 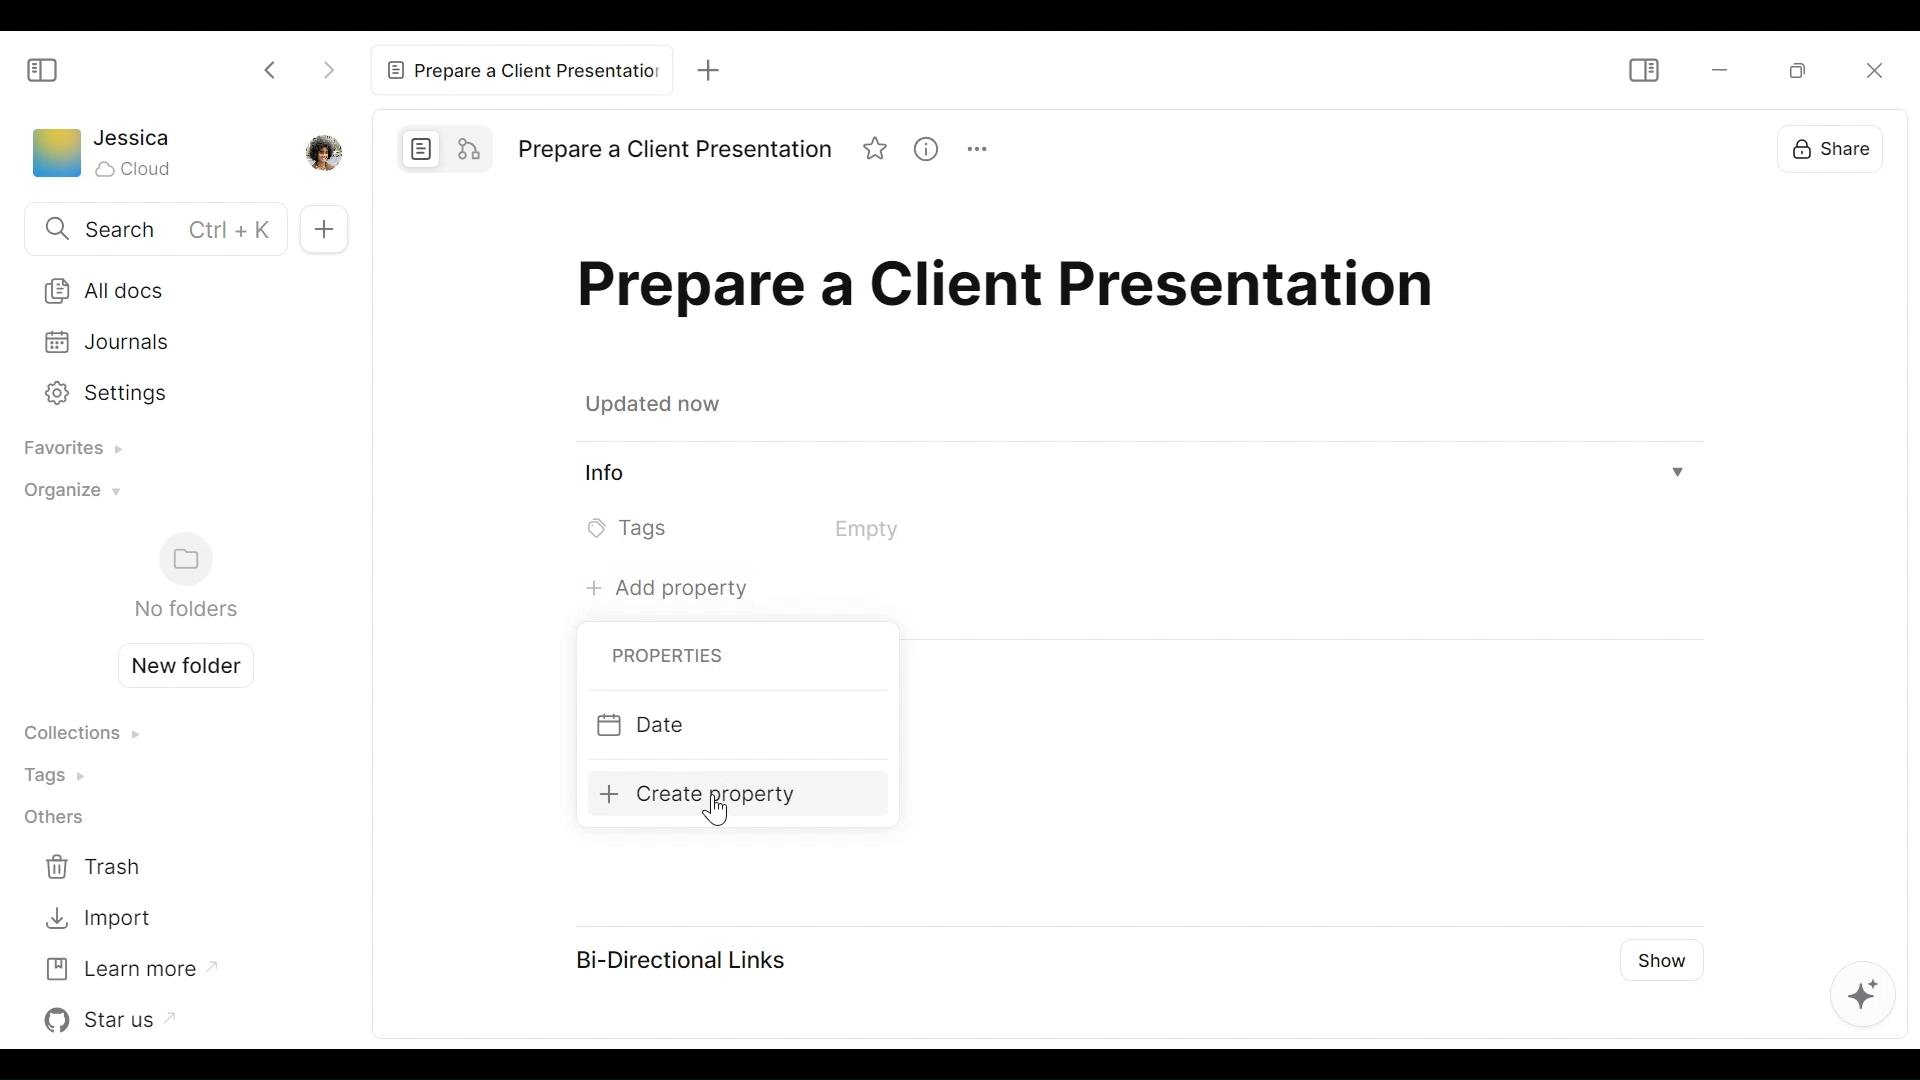 What do you see at coordinates (61, 774) in the screenshot?
I see `Tags` at bounding box center [61, 774].